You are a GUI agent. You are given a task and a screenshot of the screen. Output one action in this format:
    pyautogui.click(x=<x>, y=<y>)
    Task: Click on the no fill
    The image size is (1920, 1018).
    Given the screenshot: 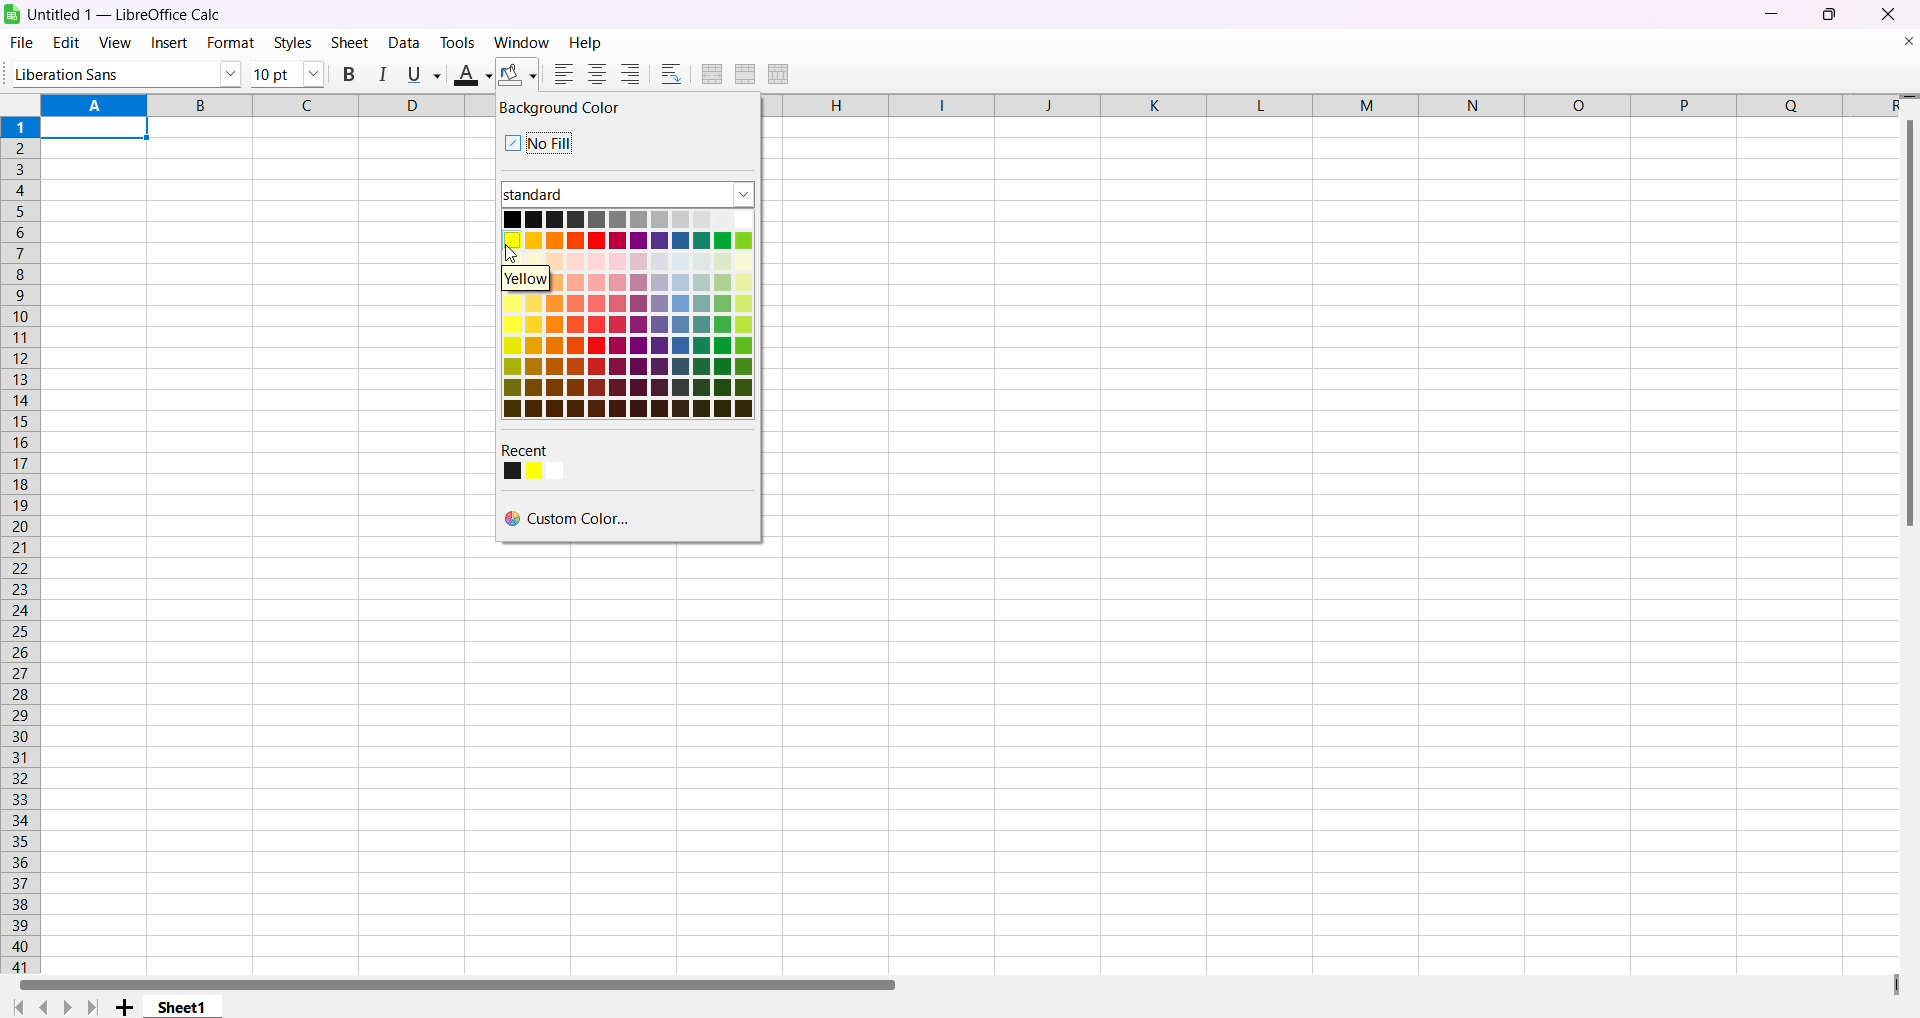 What is the action you would take?
    pyautogui.click(x=538, y=142)
    